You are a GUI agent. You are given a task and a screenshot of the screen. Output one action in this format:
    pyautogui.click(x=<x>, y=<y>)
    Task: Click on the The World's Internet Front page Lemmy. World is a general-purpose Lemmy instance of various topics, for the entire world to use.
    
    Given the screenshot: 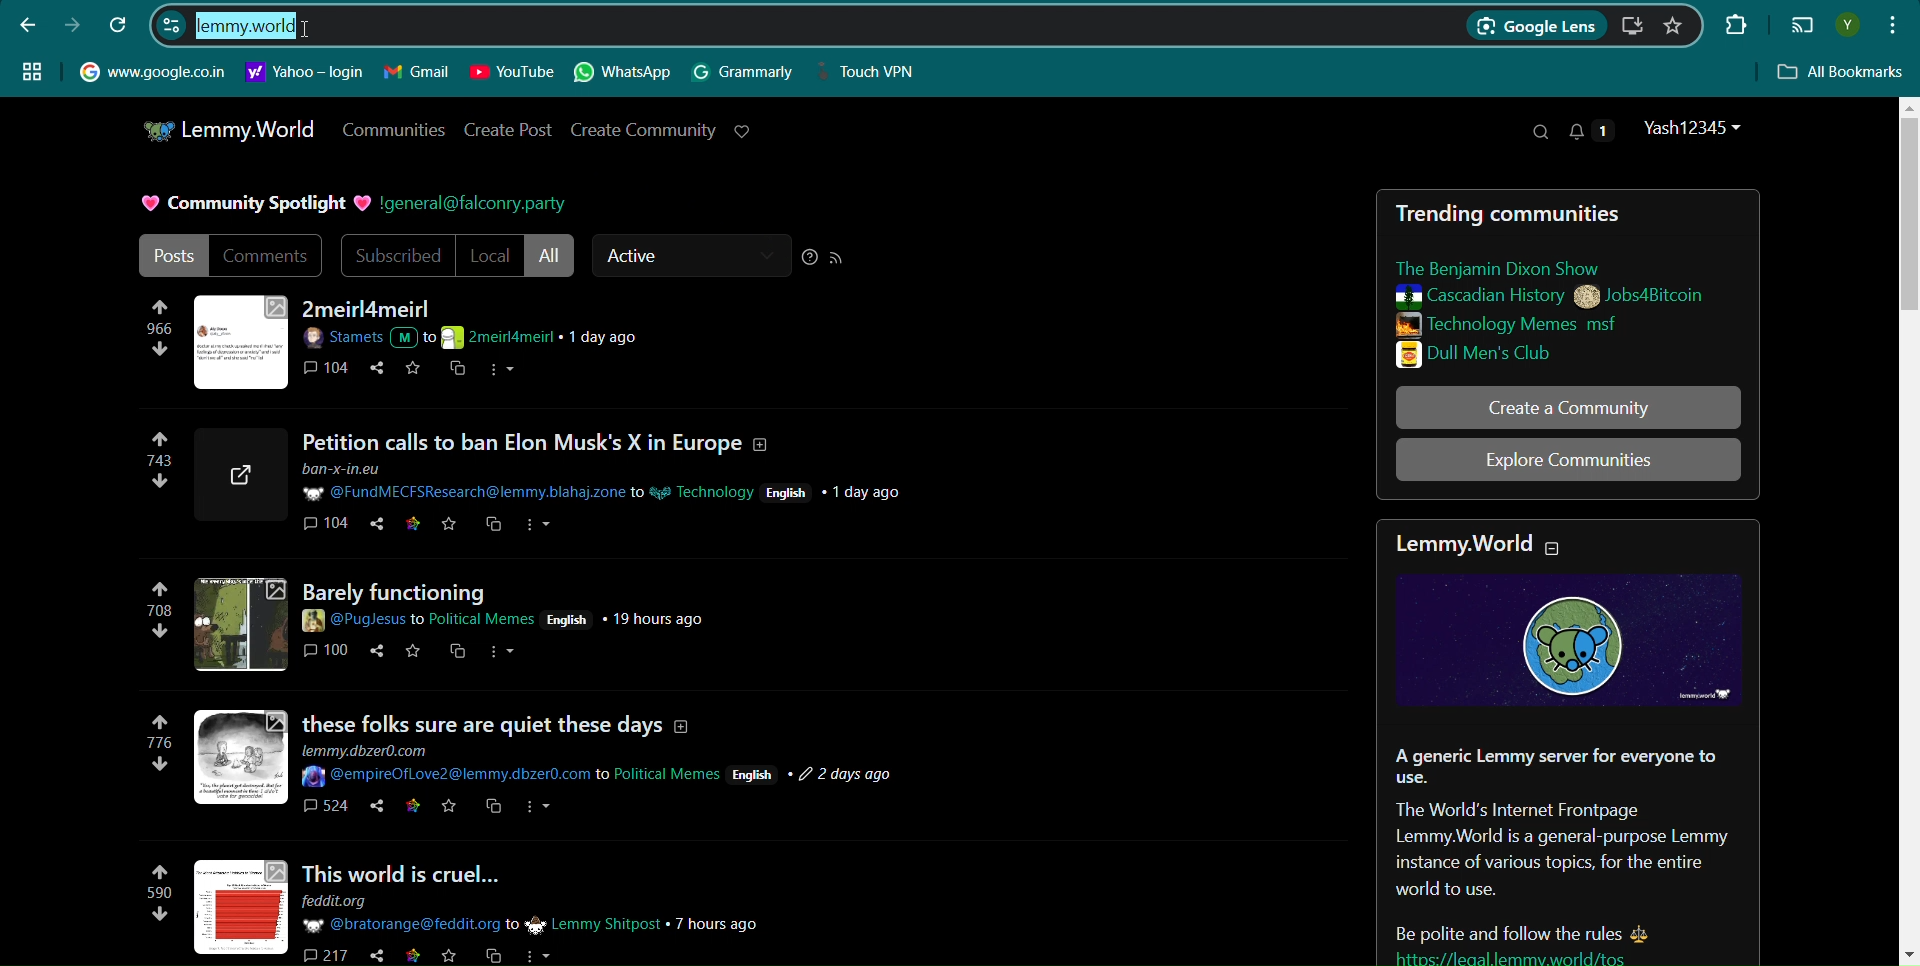 What is the action you would take?
    pyautogui.click(x=1560, y=851)
    